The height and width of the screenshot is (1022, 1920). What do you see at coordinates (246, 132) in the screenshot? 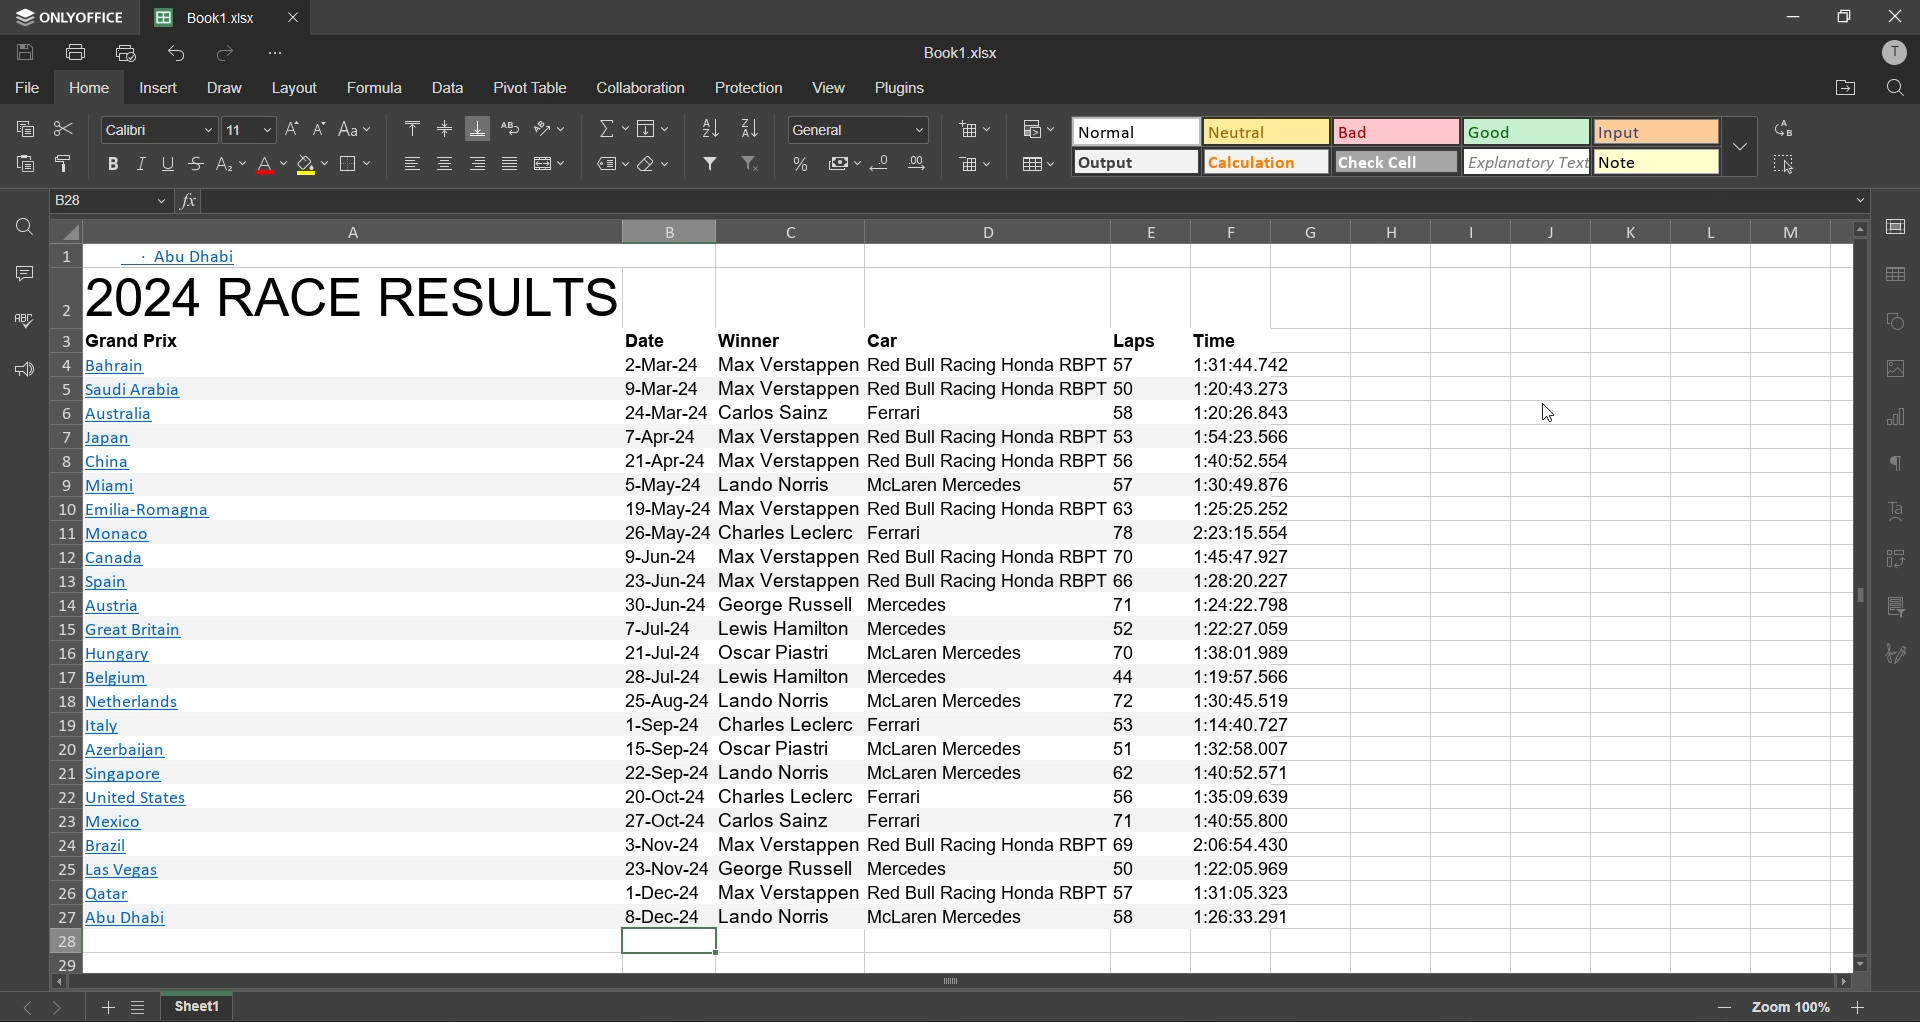
I see `font size` at bounding box center [246, 132].